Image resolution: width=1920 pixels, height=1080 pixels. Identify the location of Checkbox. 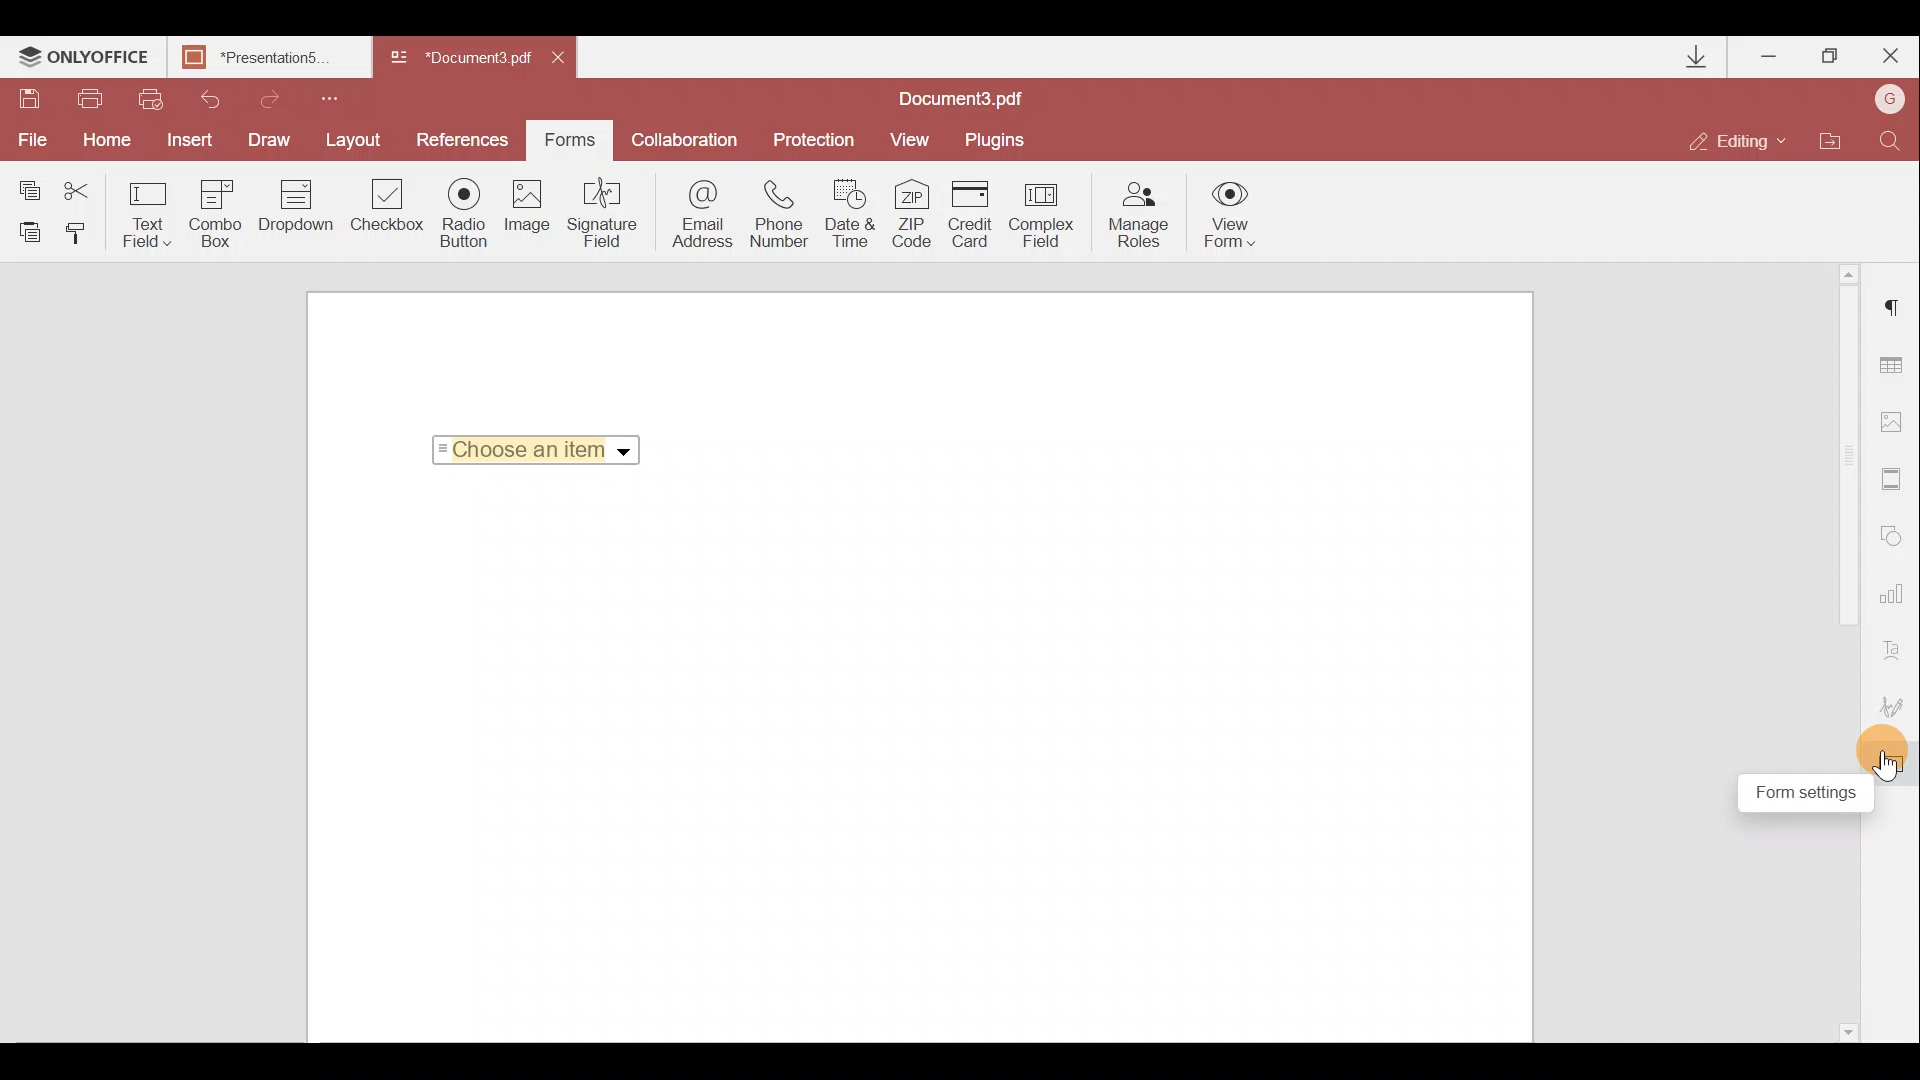
(384, 209).